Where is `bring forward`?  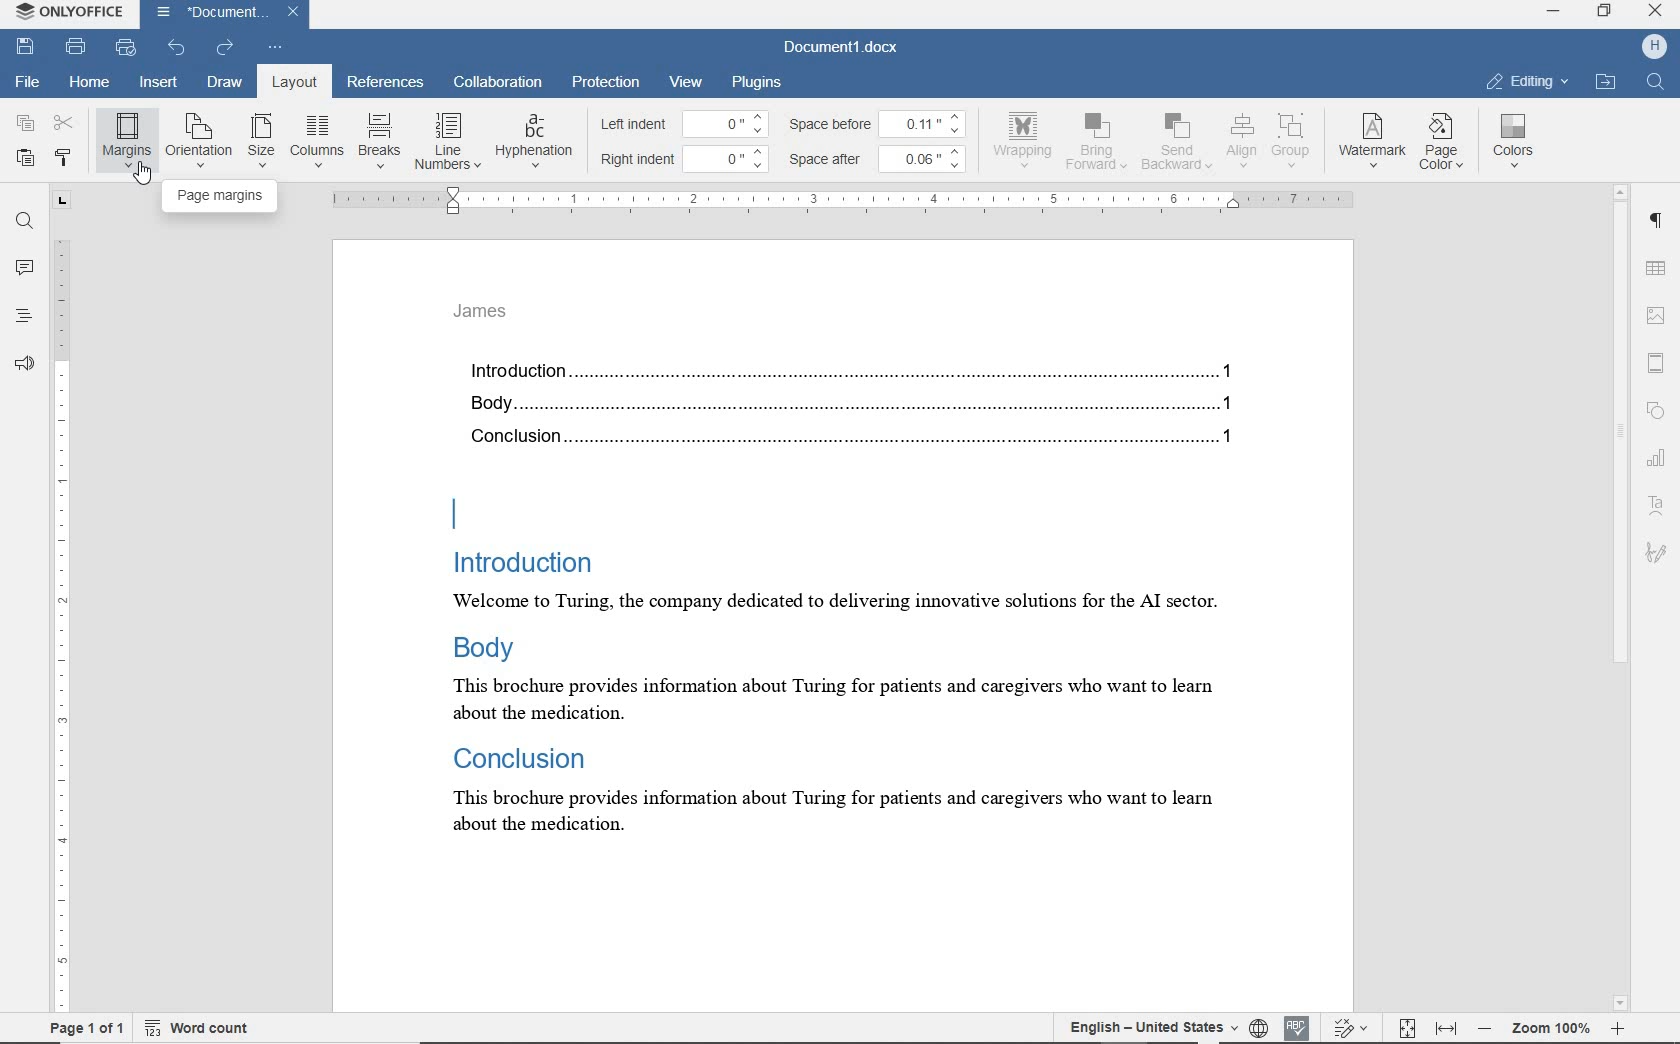
bring forward is located at coordinates (1099, 145).